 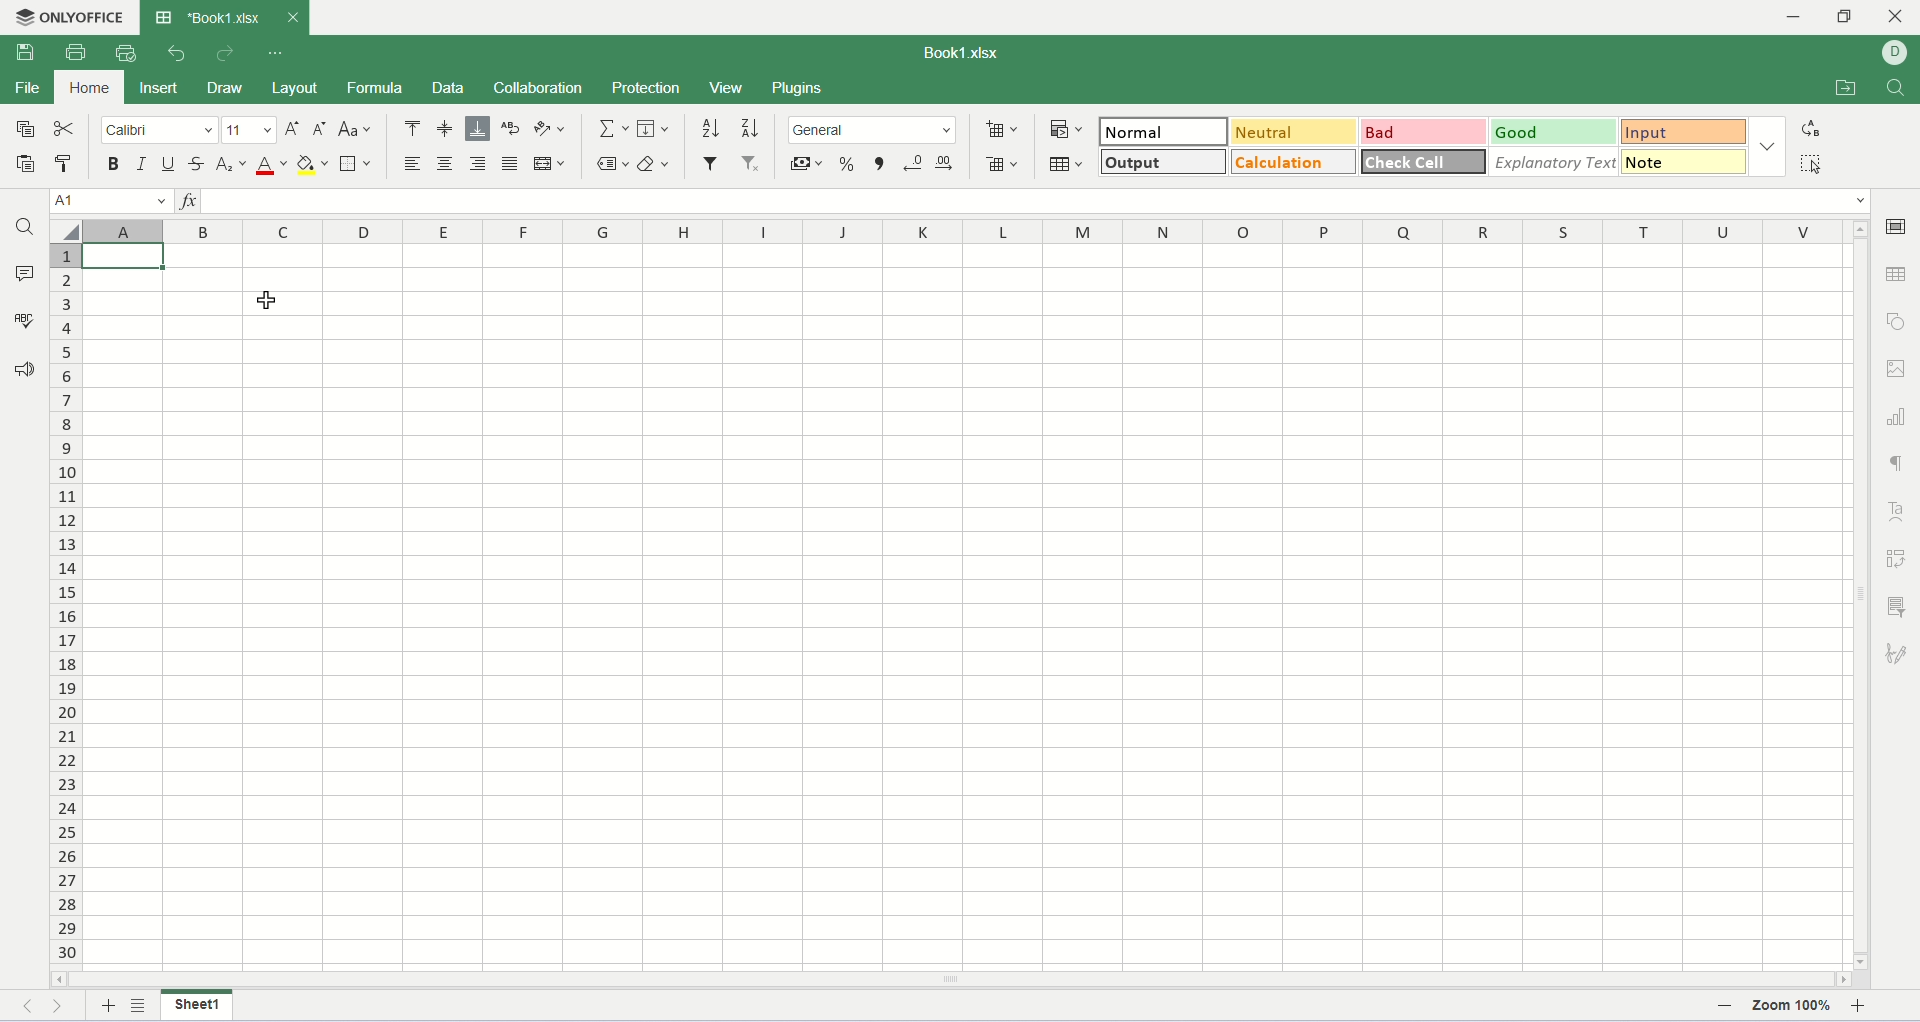 What do you see at coordinates (550, 163) in the screenshot?
I see `merge and center` at bounding box center [550, 163].